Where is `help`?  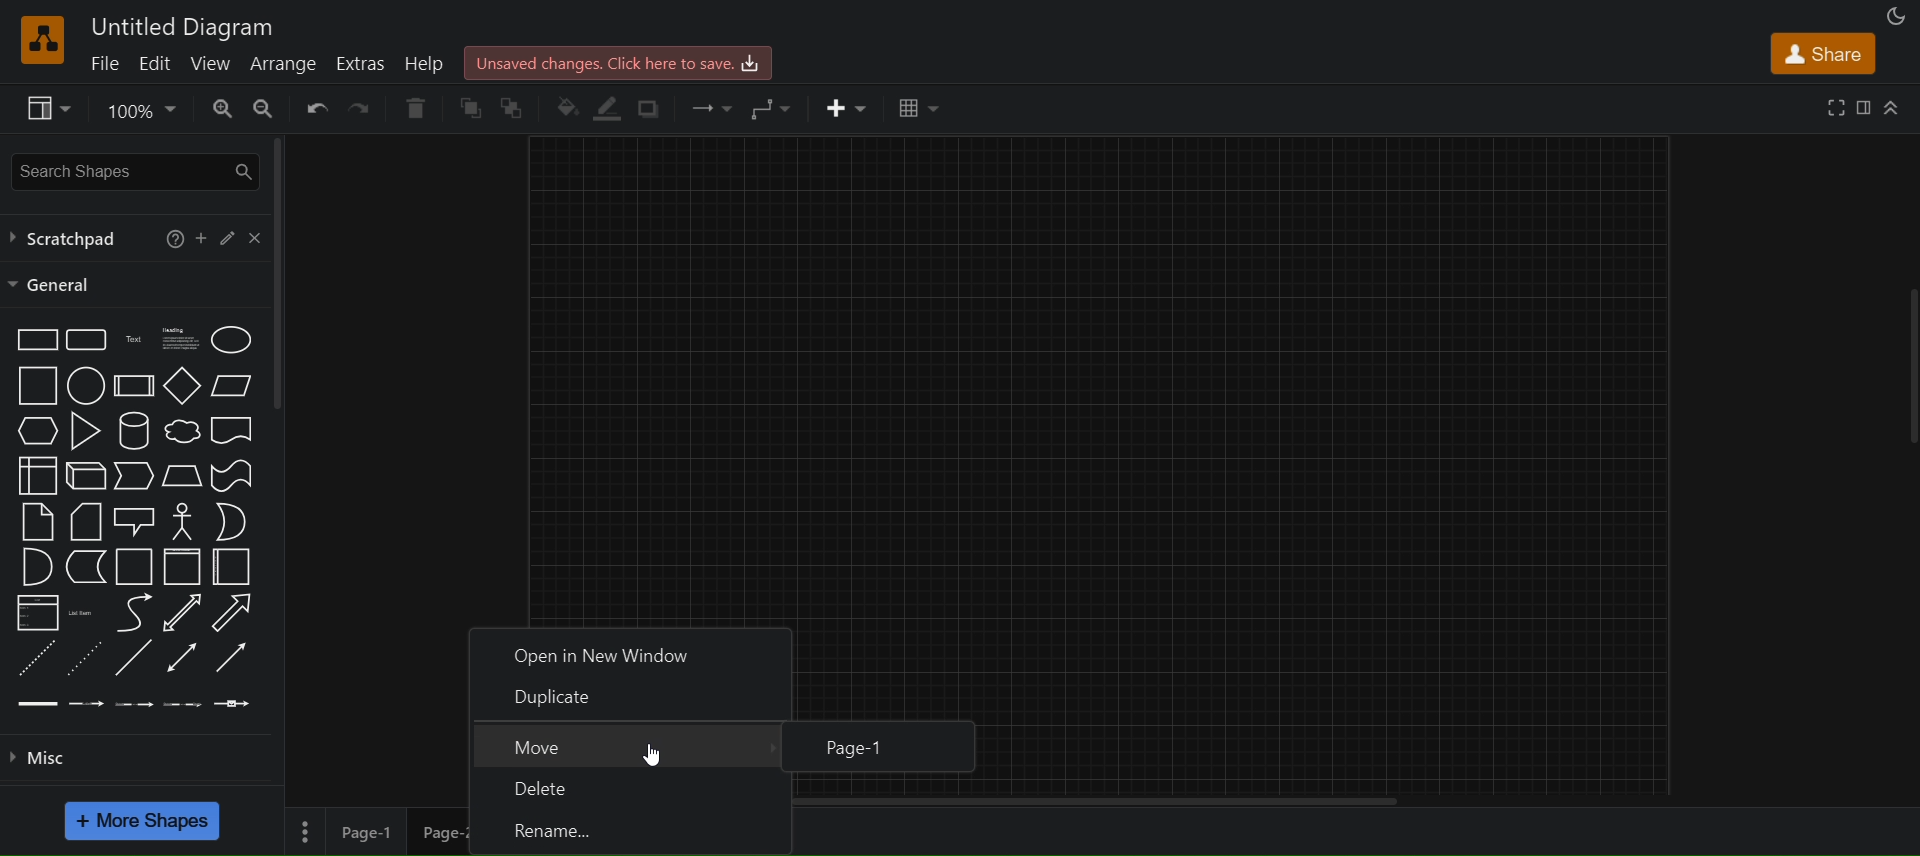
help is located at coordinates (171, 239).